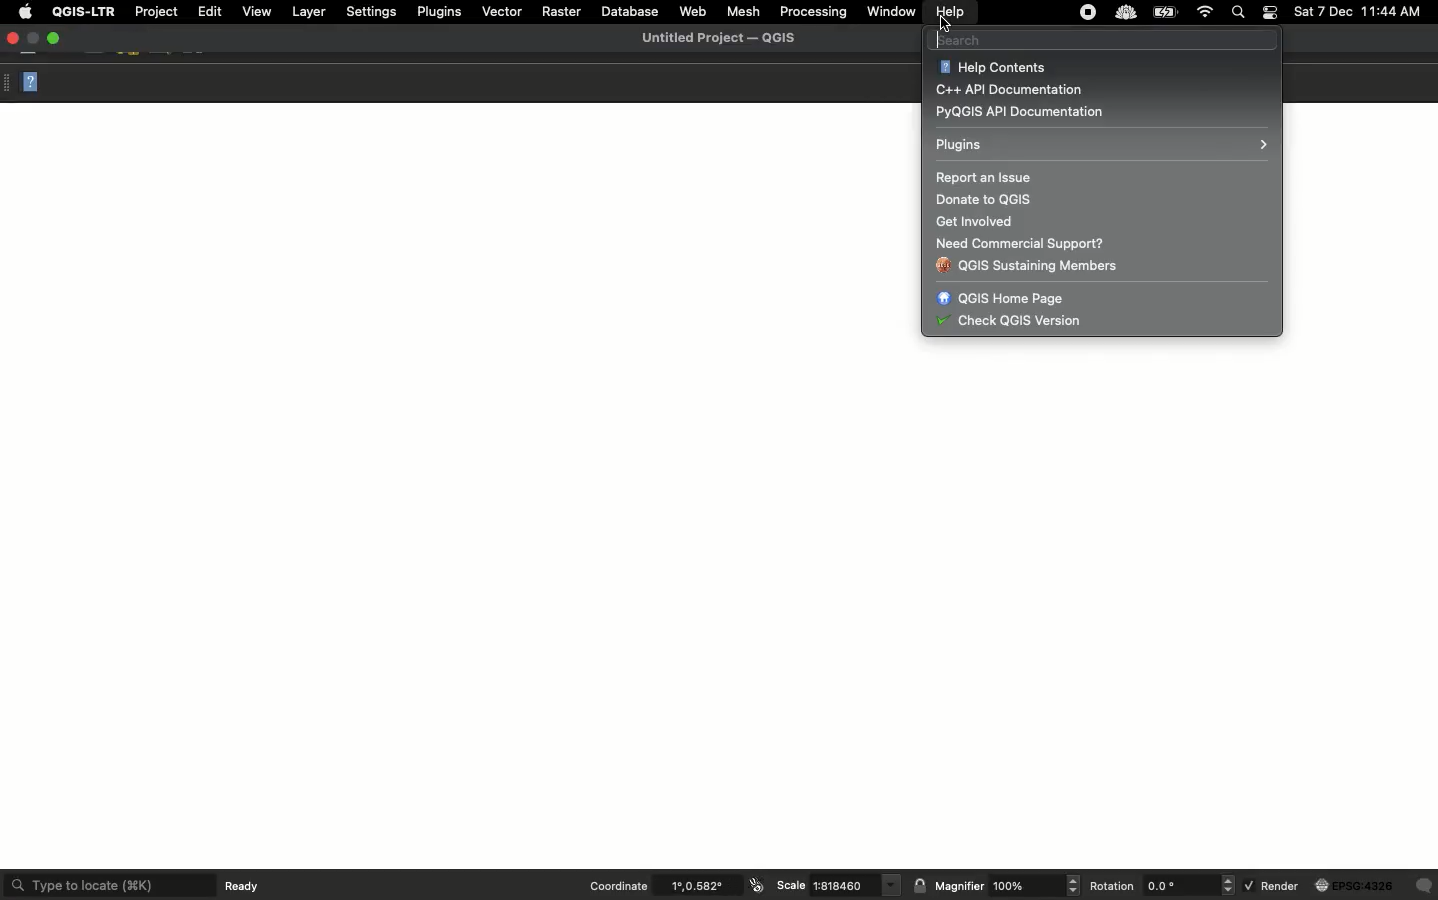  I want to click on Mesh, so click(745, 13).